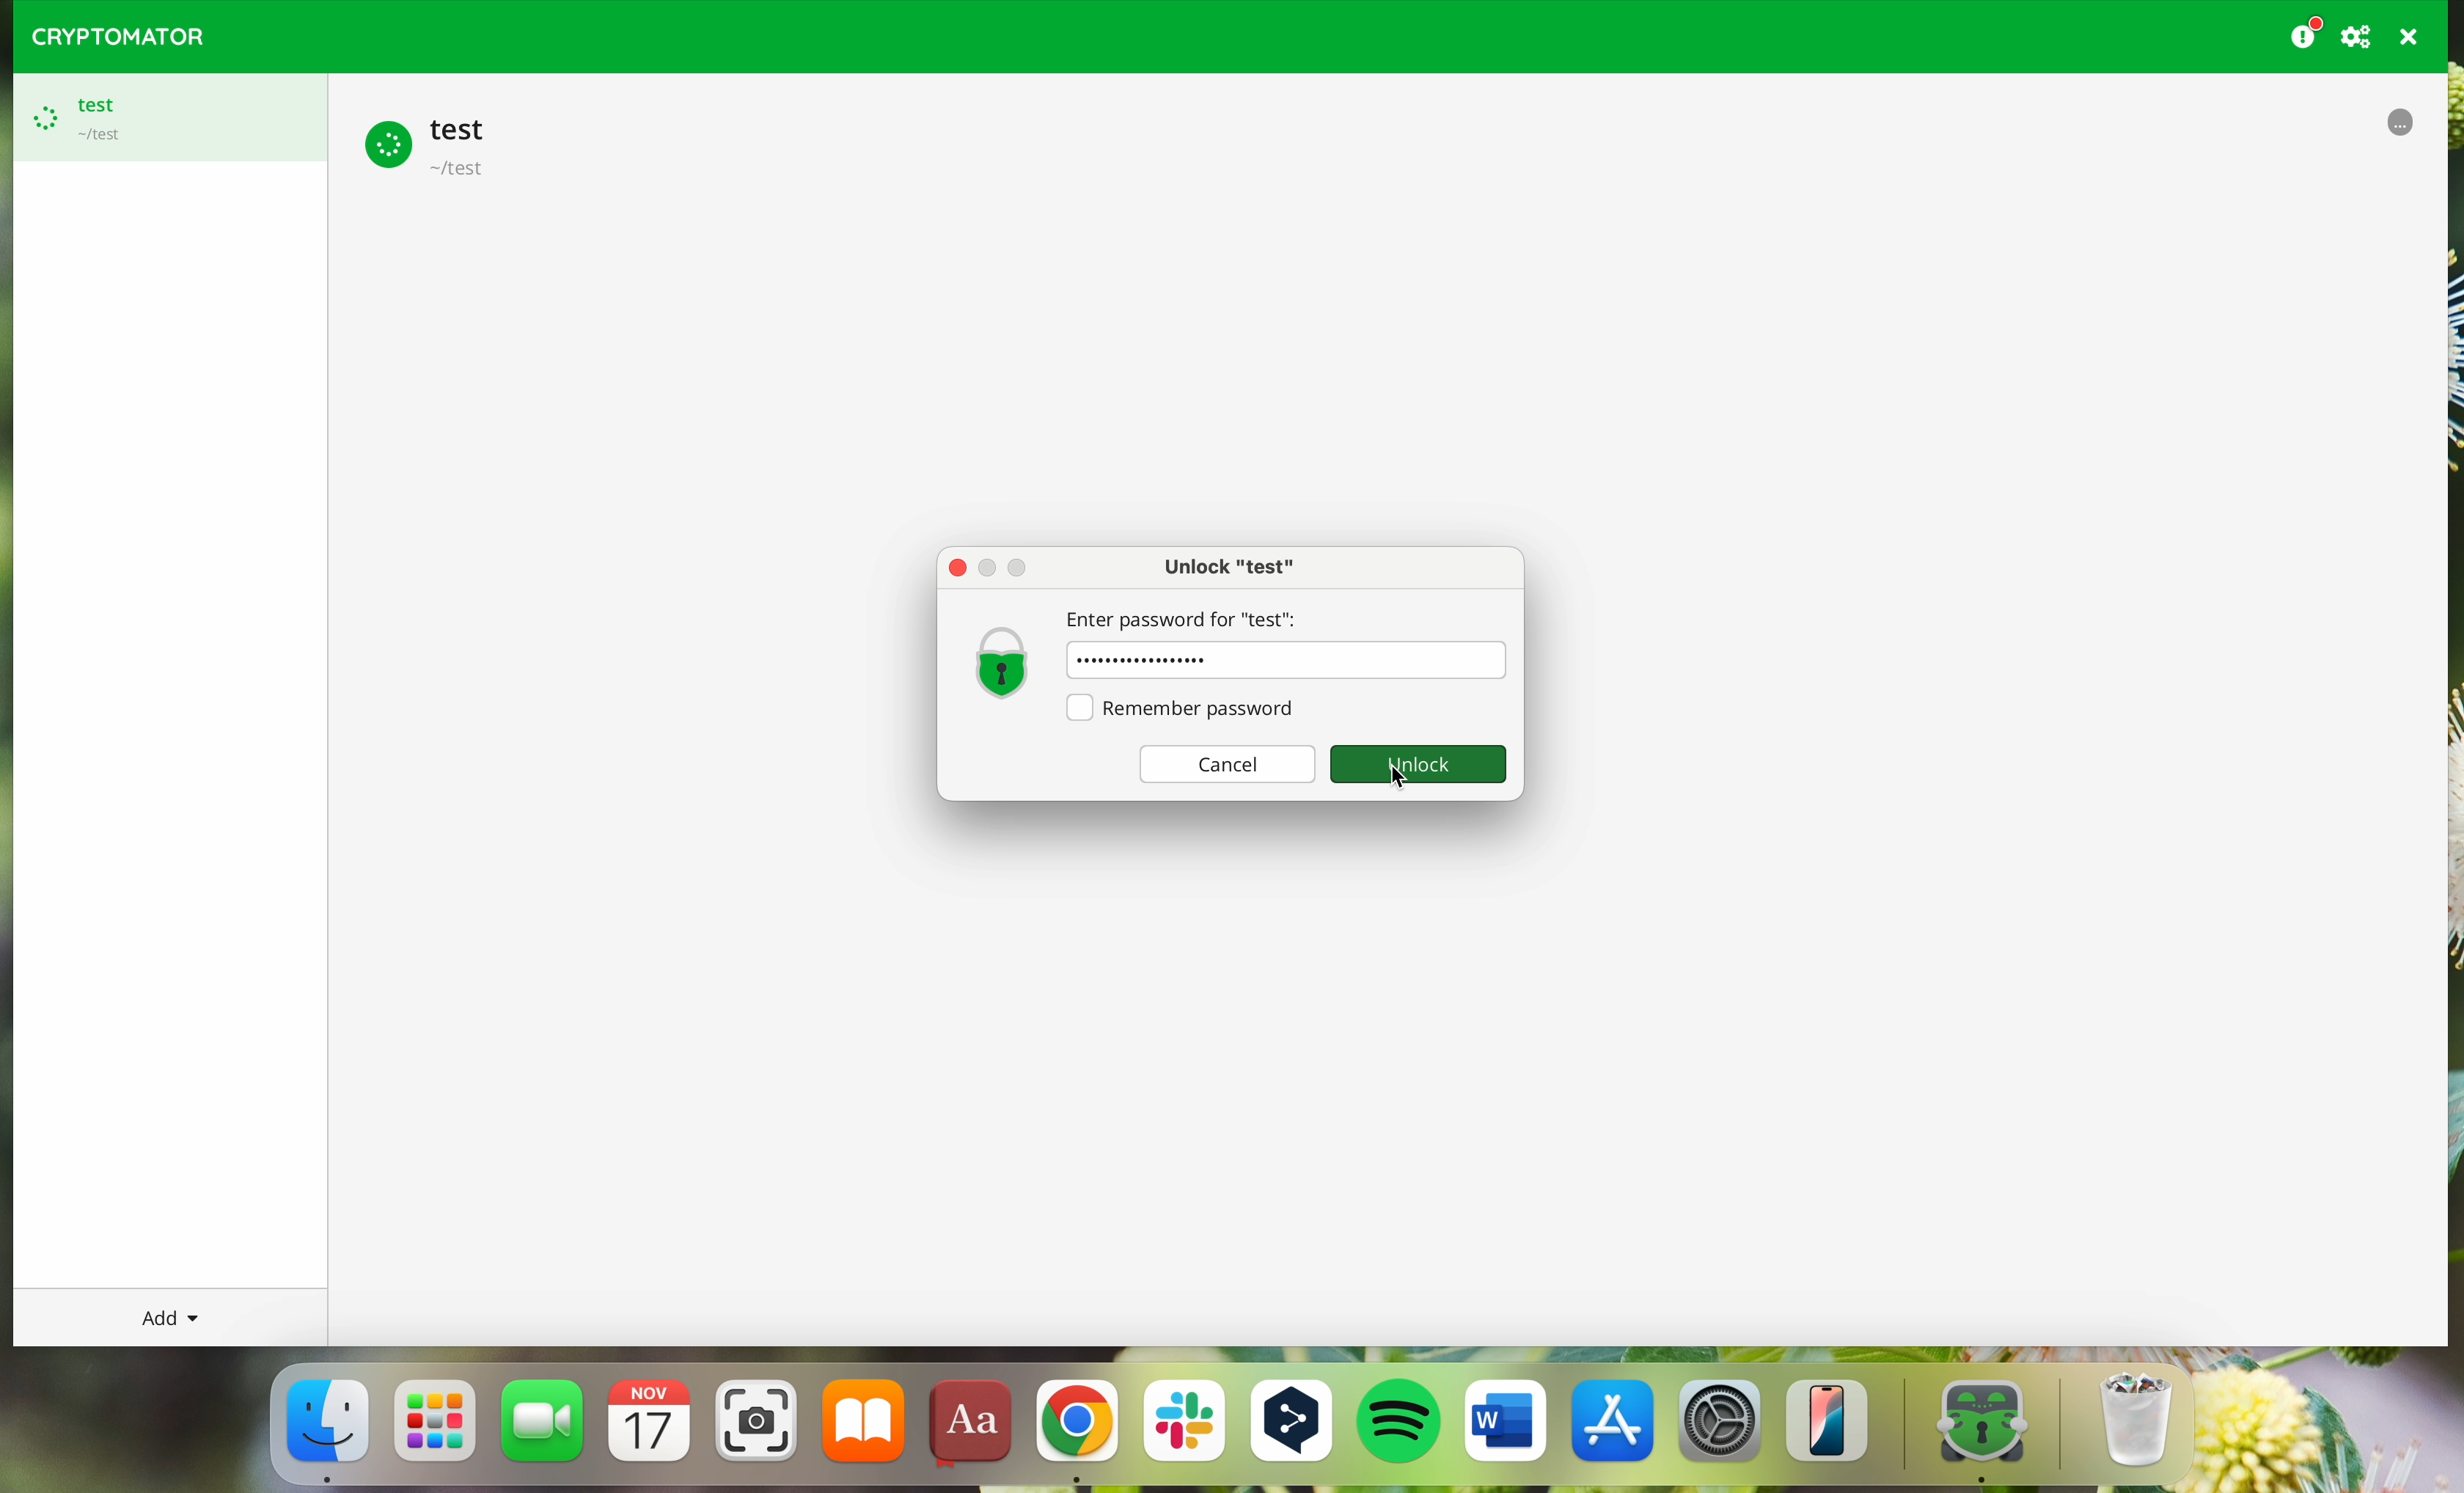  I want to click on Slack, so click(1183, 1429).